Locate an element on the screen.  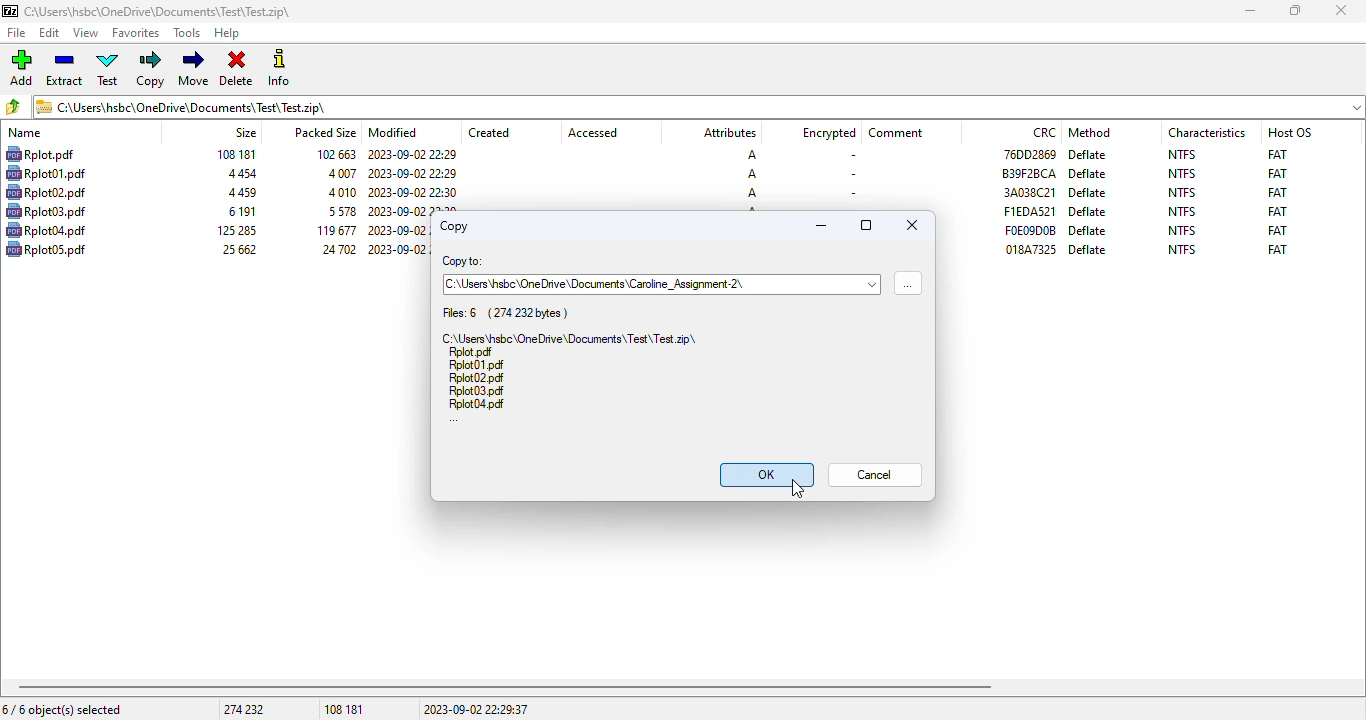
file is located at coordinates (477, 391).